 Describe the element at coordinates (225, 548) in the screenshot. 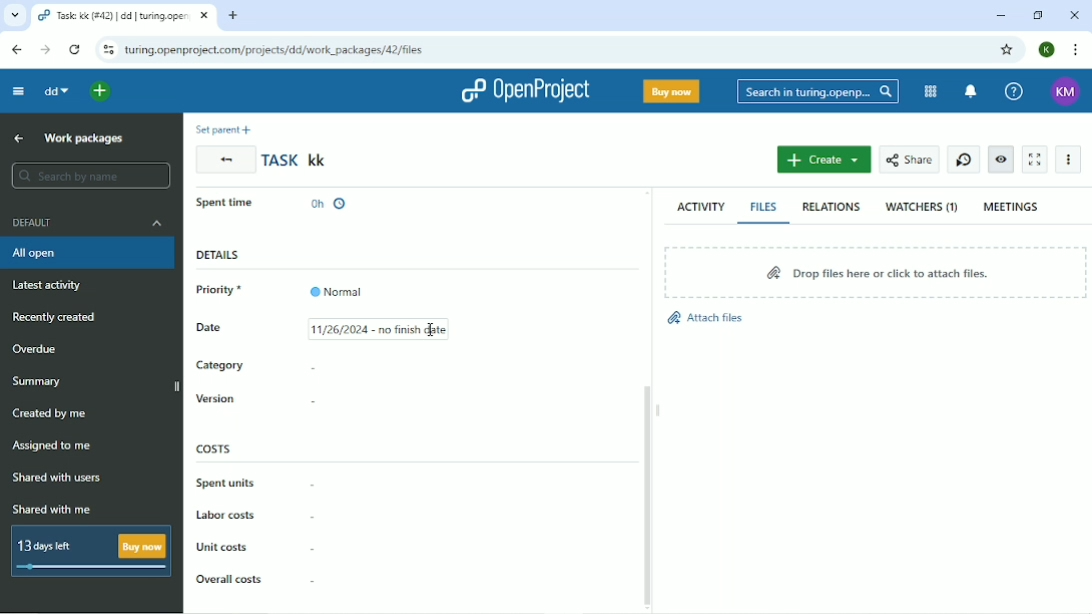

I see `Unit costs` at that location.